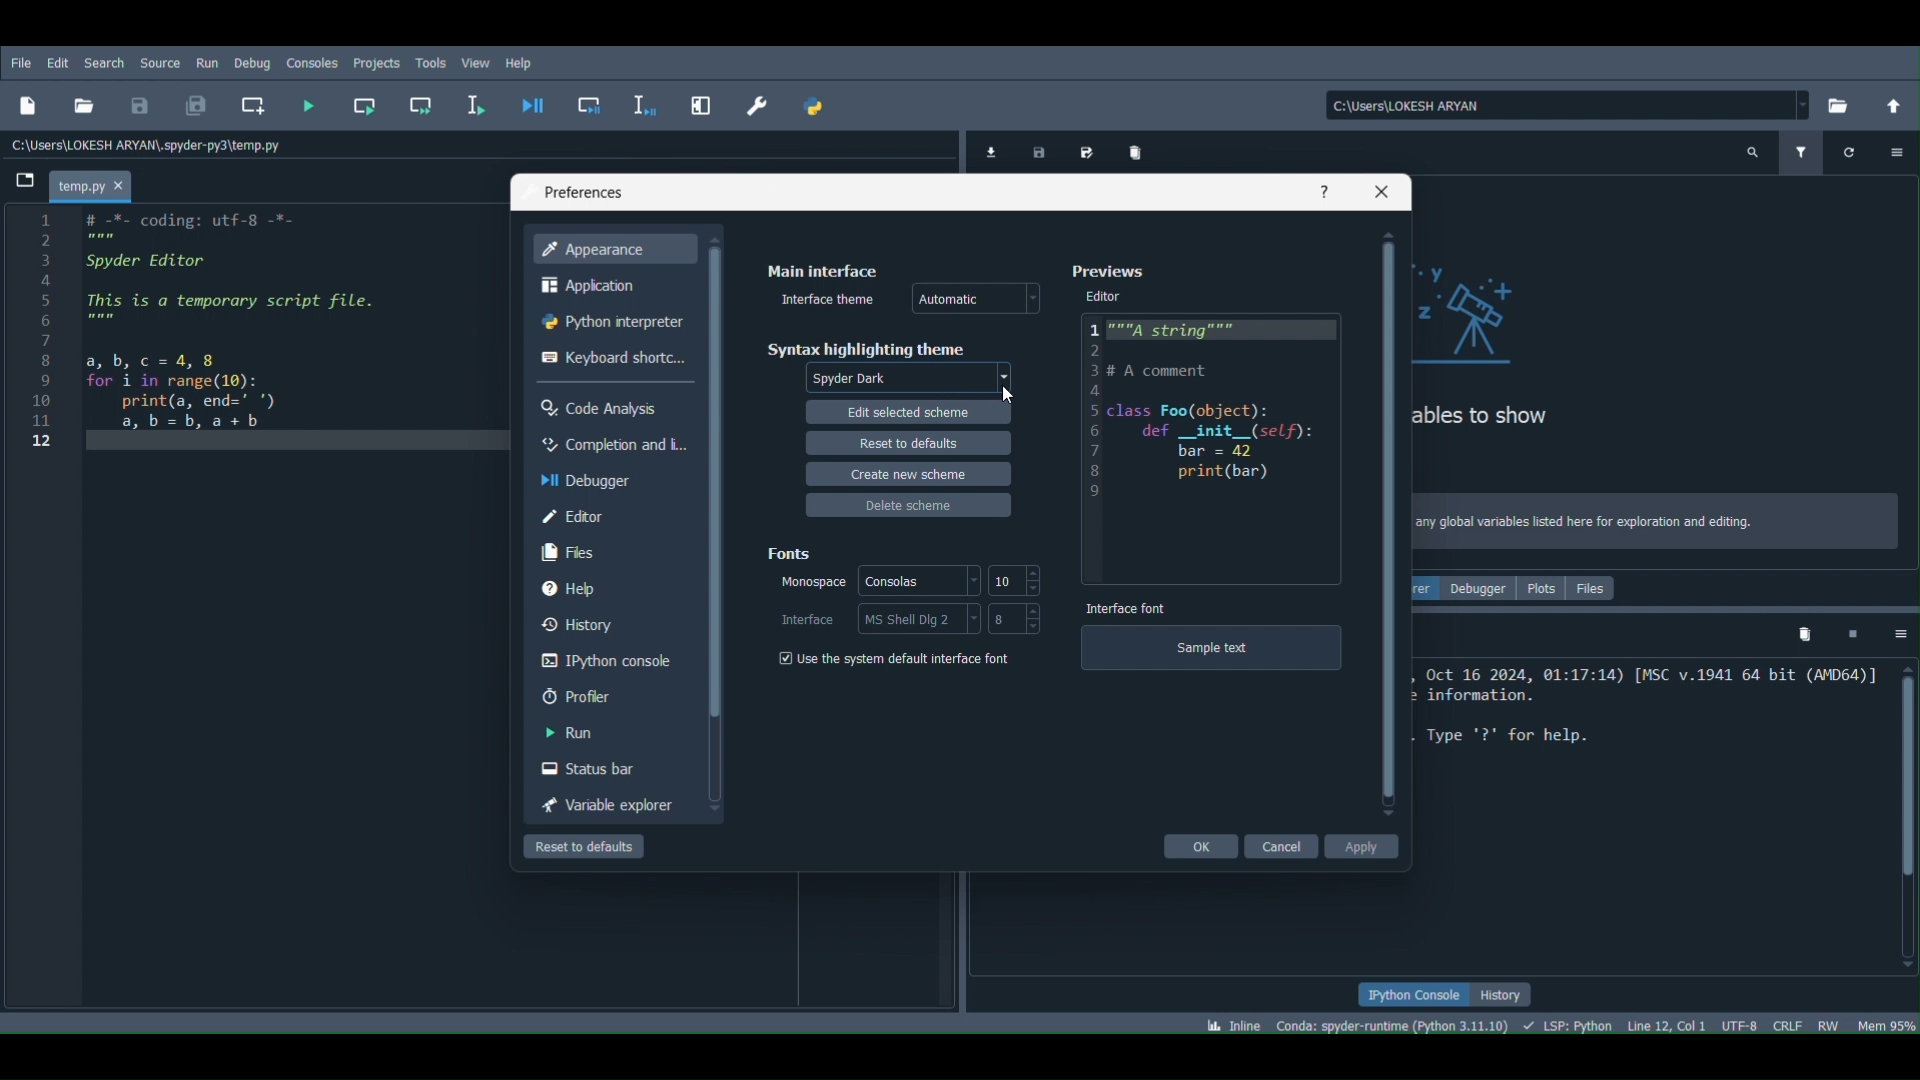 The image size is (1920, 1080). I want to click on Save all files (Ctrl + Alt + S), so click(196, 102).